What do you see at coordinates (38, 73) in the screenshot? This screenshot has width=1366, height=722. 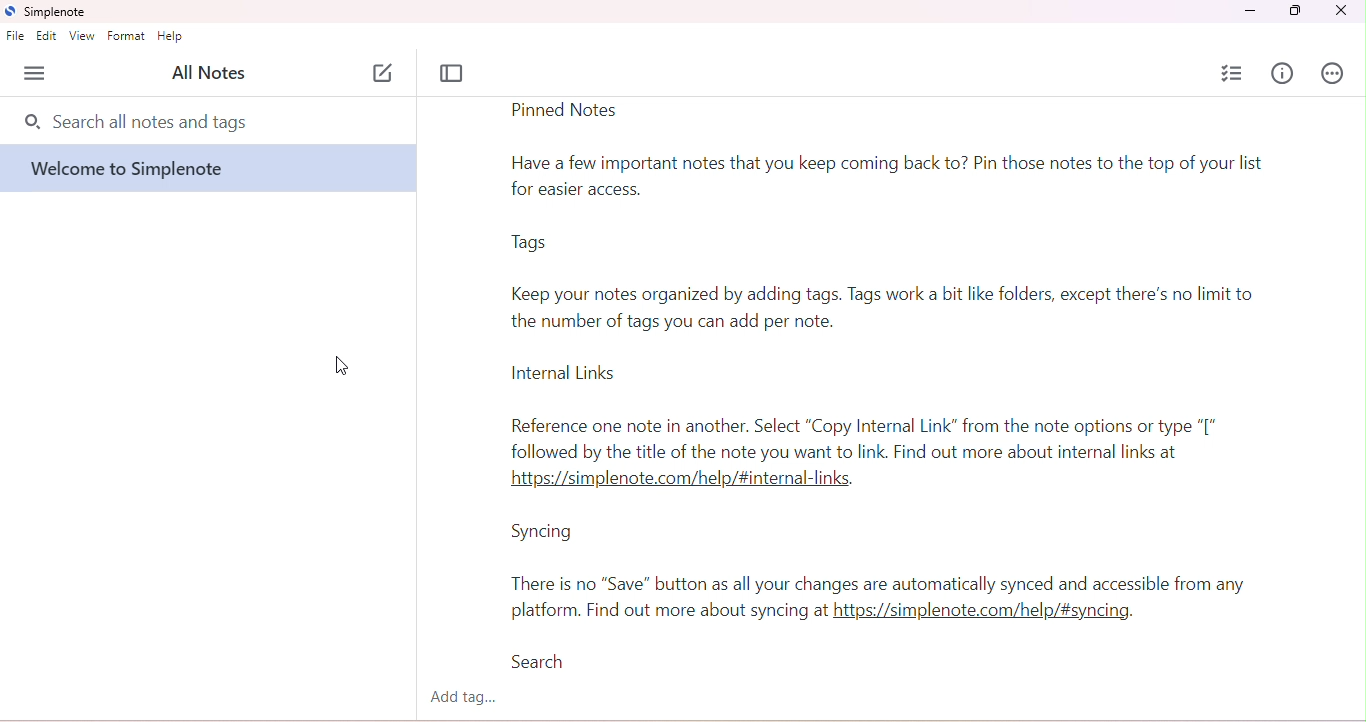 I see `menu` at bounding box center [38, 73].